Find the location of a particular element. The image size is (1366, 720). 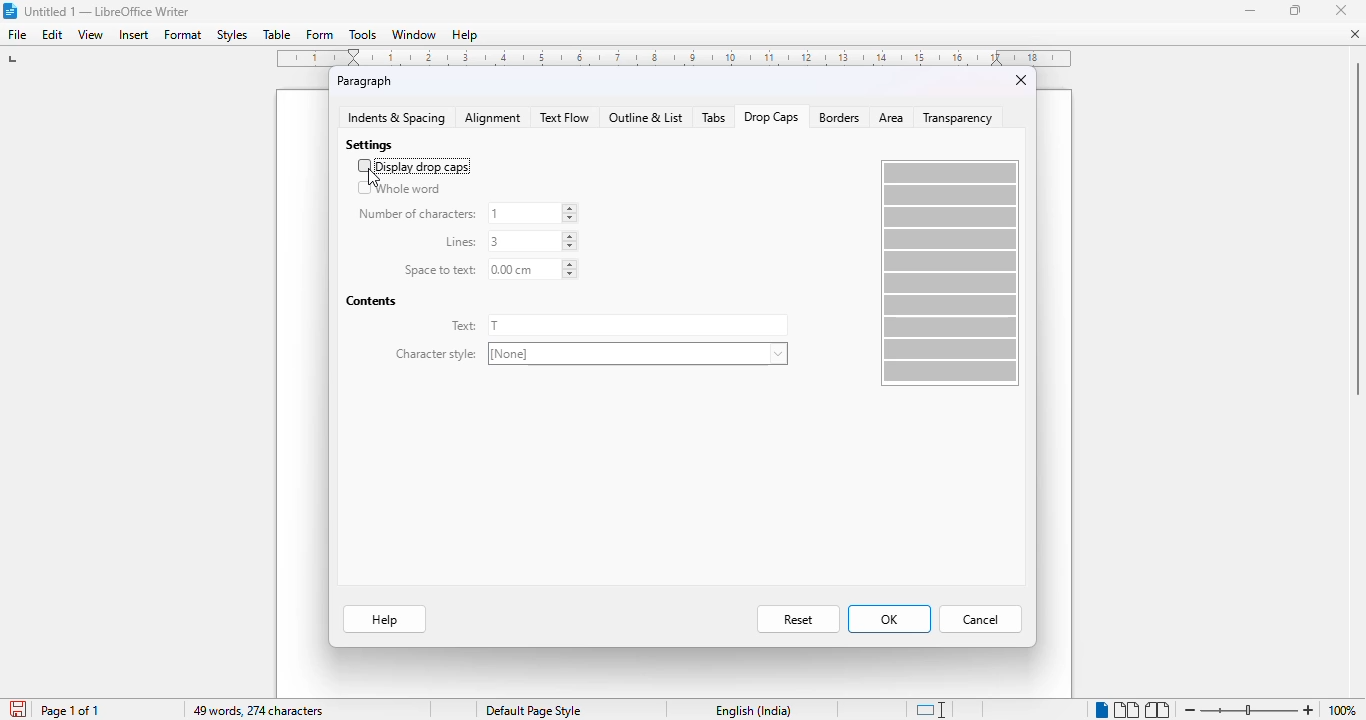

multi-page view is located at coordinates (1126, 710).